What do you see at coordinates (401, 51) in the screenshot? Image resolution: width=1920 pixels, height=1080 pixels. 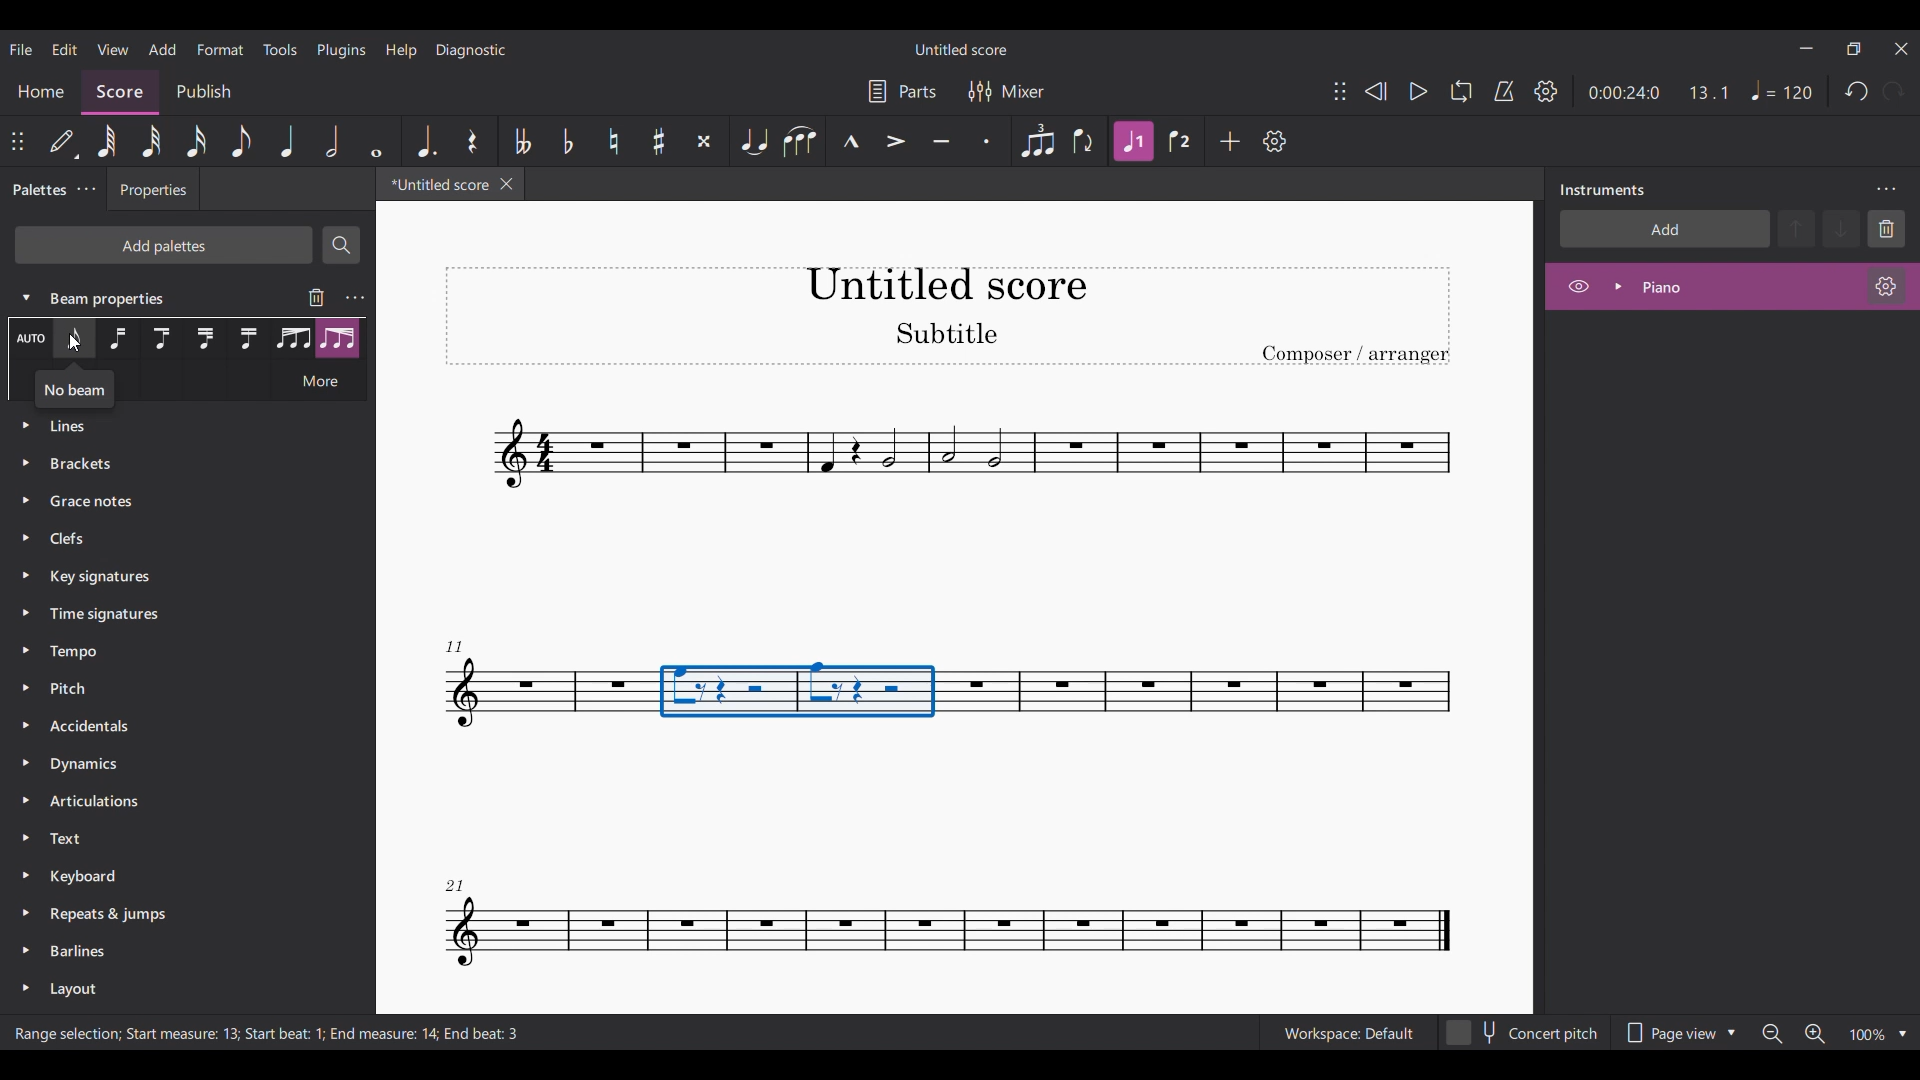 I see `Help menu` at bounding box center [401, 51].